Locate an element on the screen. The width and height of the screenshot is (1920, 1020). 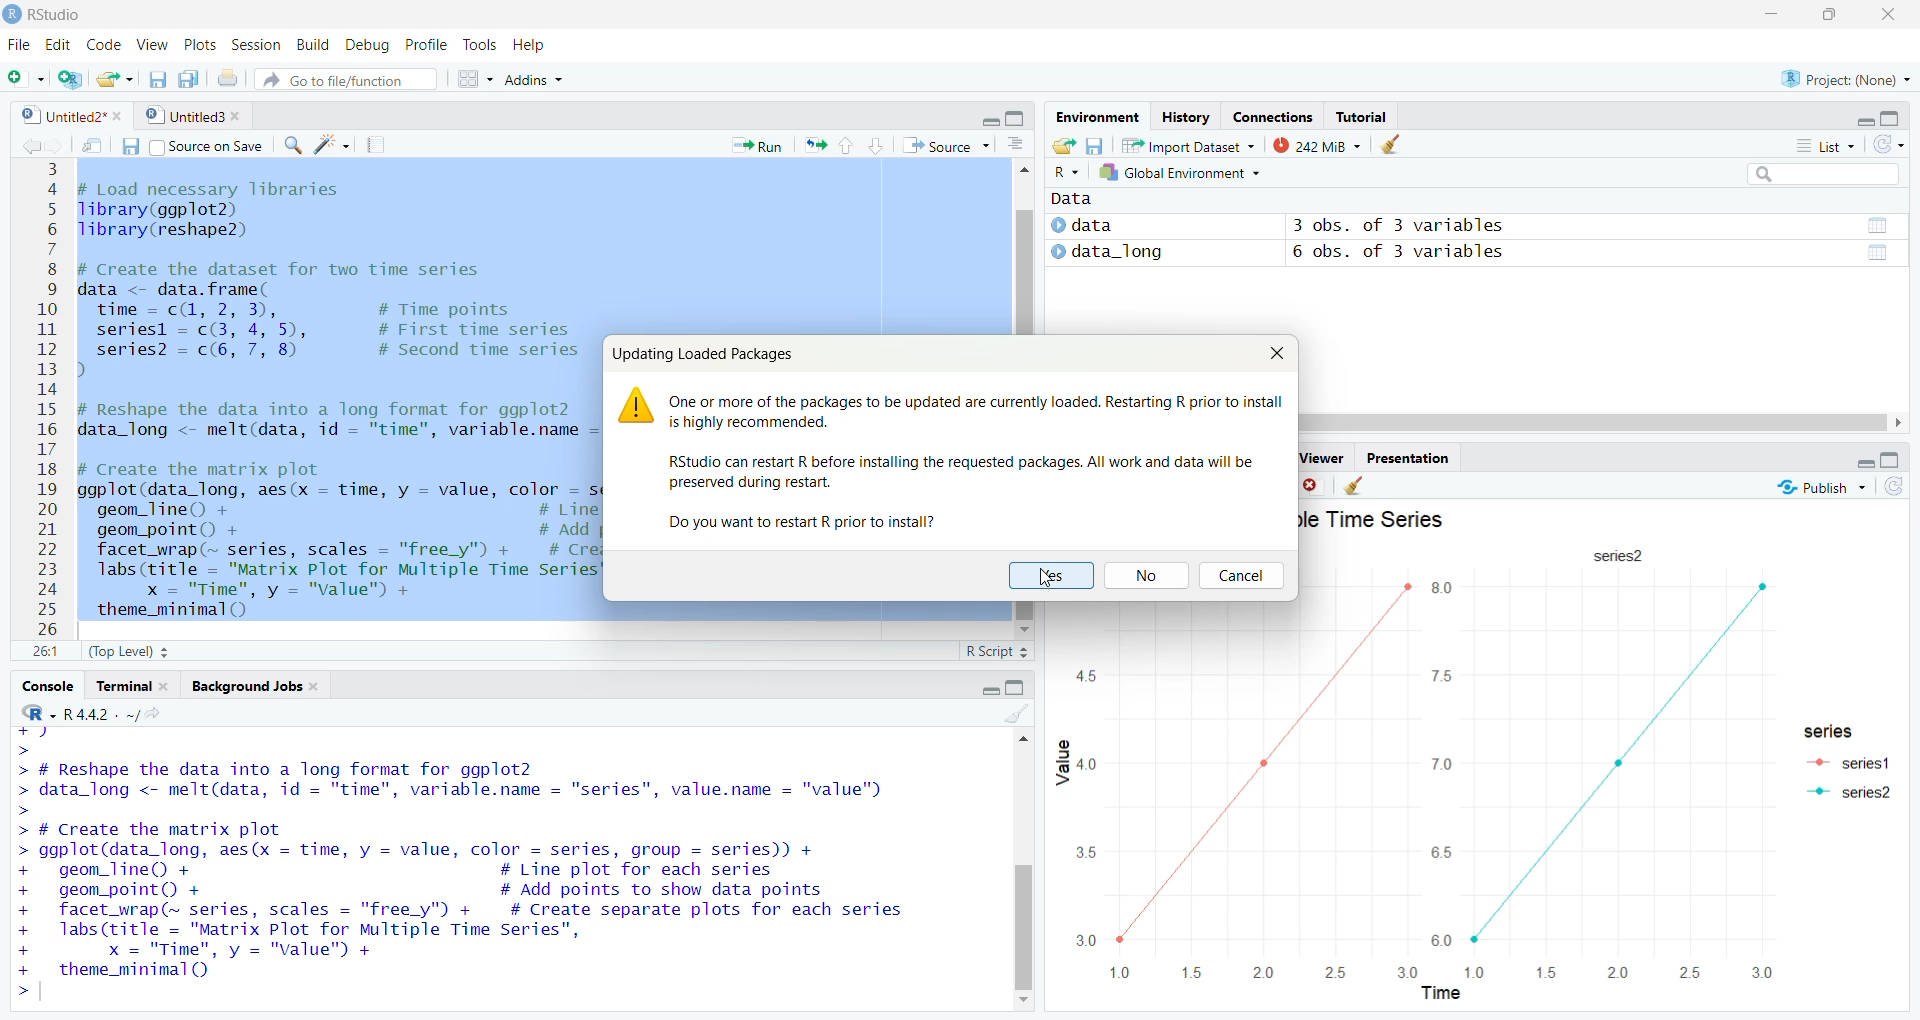
up is located at coordinates (845, 145).